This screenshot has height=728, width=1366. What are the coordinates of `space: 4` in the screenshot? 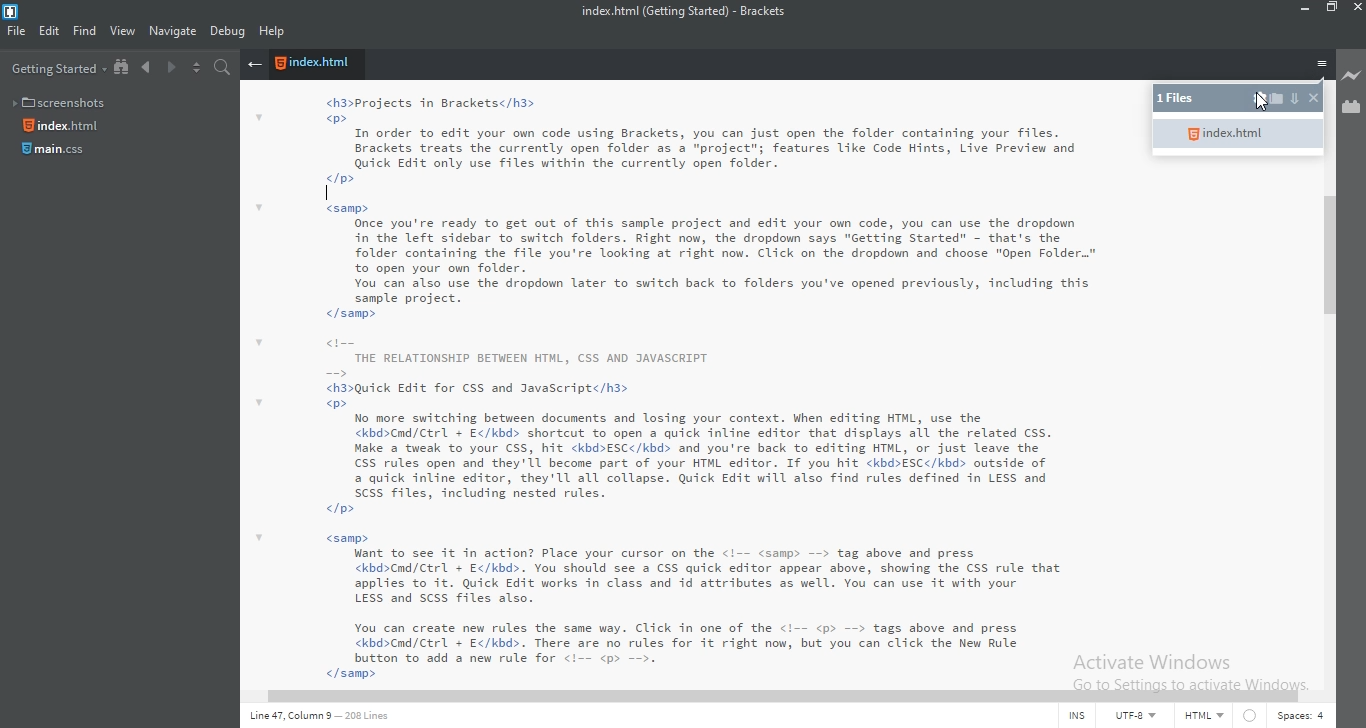 It's located at (1298, 718).